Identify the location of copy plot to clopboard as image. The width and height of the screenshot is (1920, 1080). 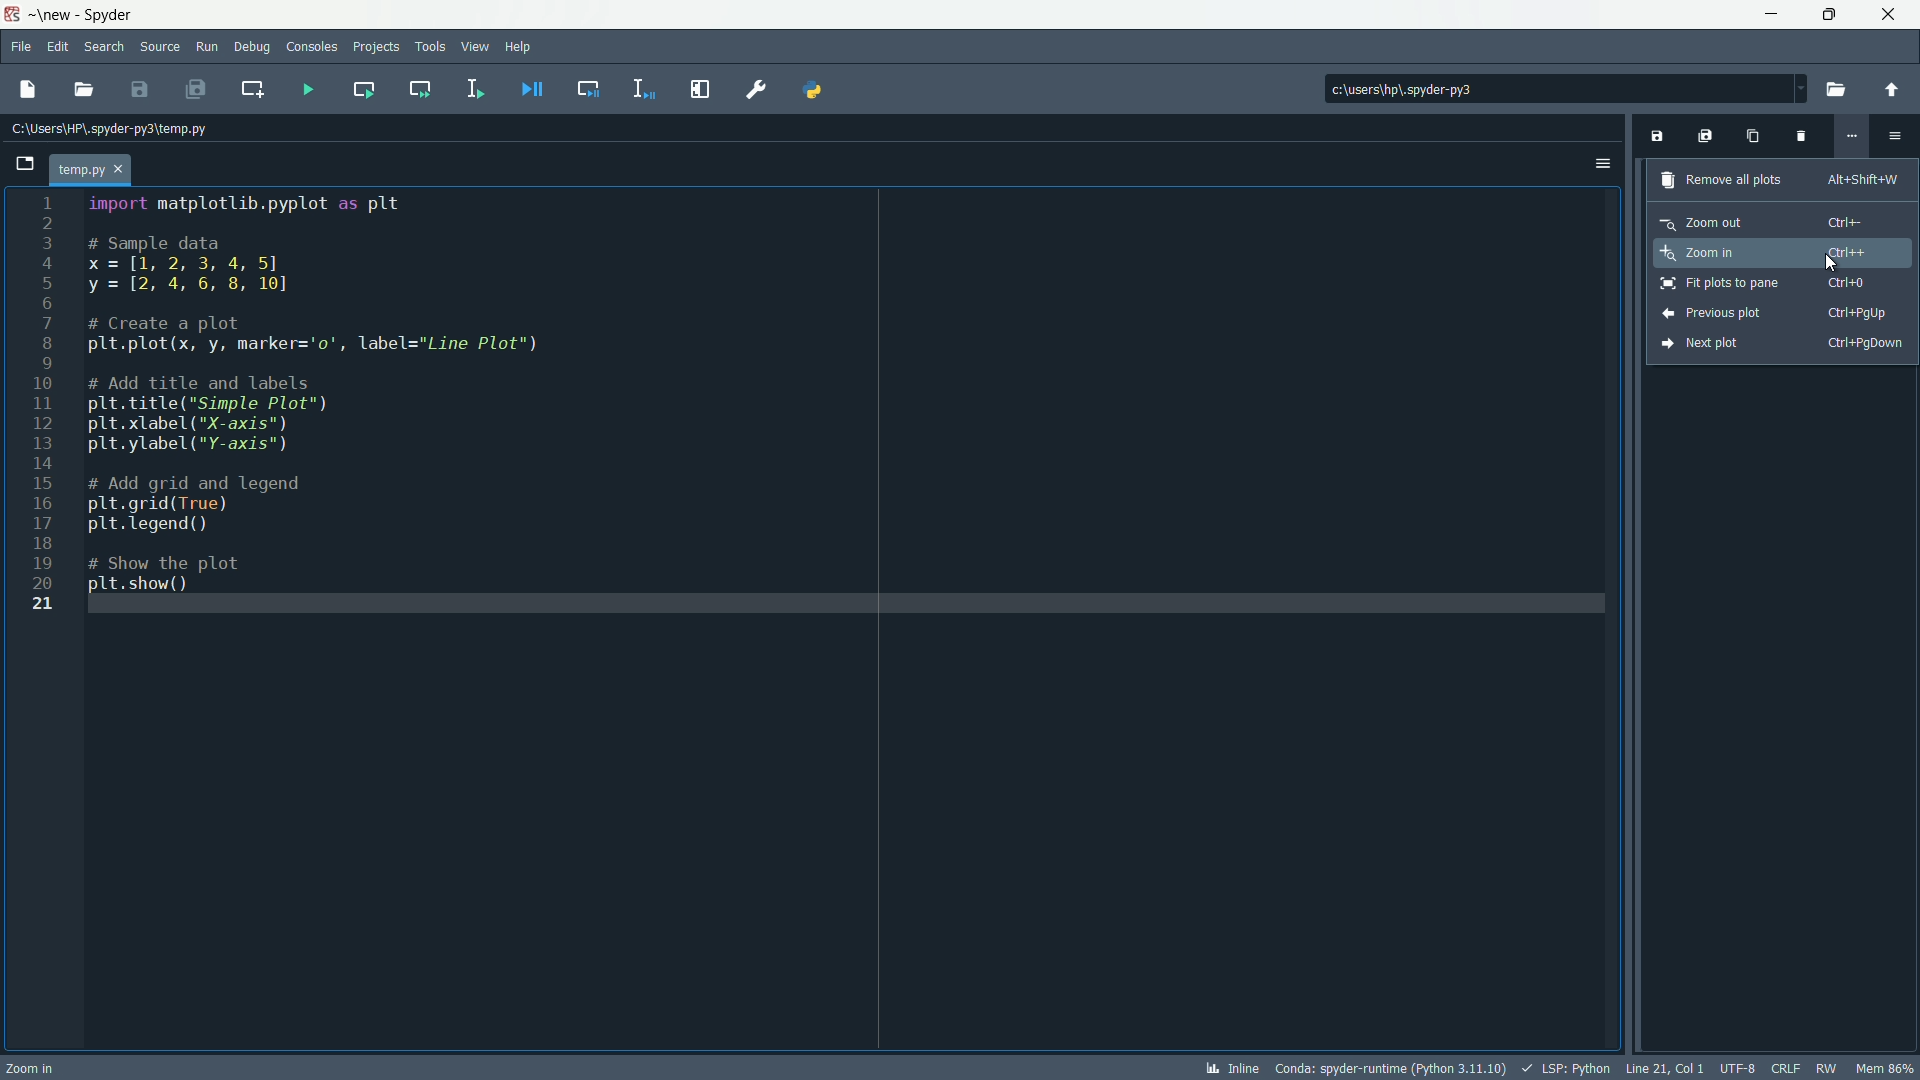
(1751, 139).